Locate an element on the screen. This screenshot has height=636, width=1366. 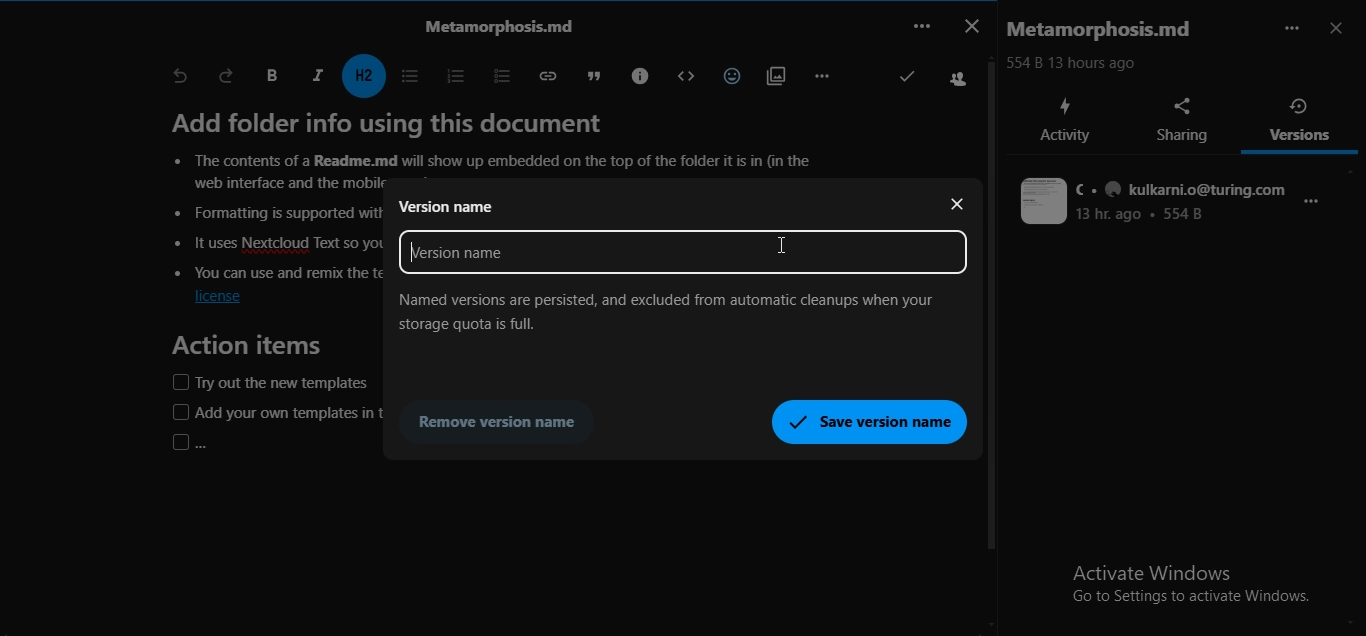
to do list is located at coordinates (494, 74).